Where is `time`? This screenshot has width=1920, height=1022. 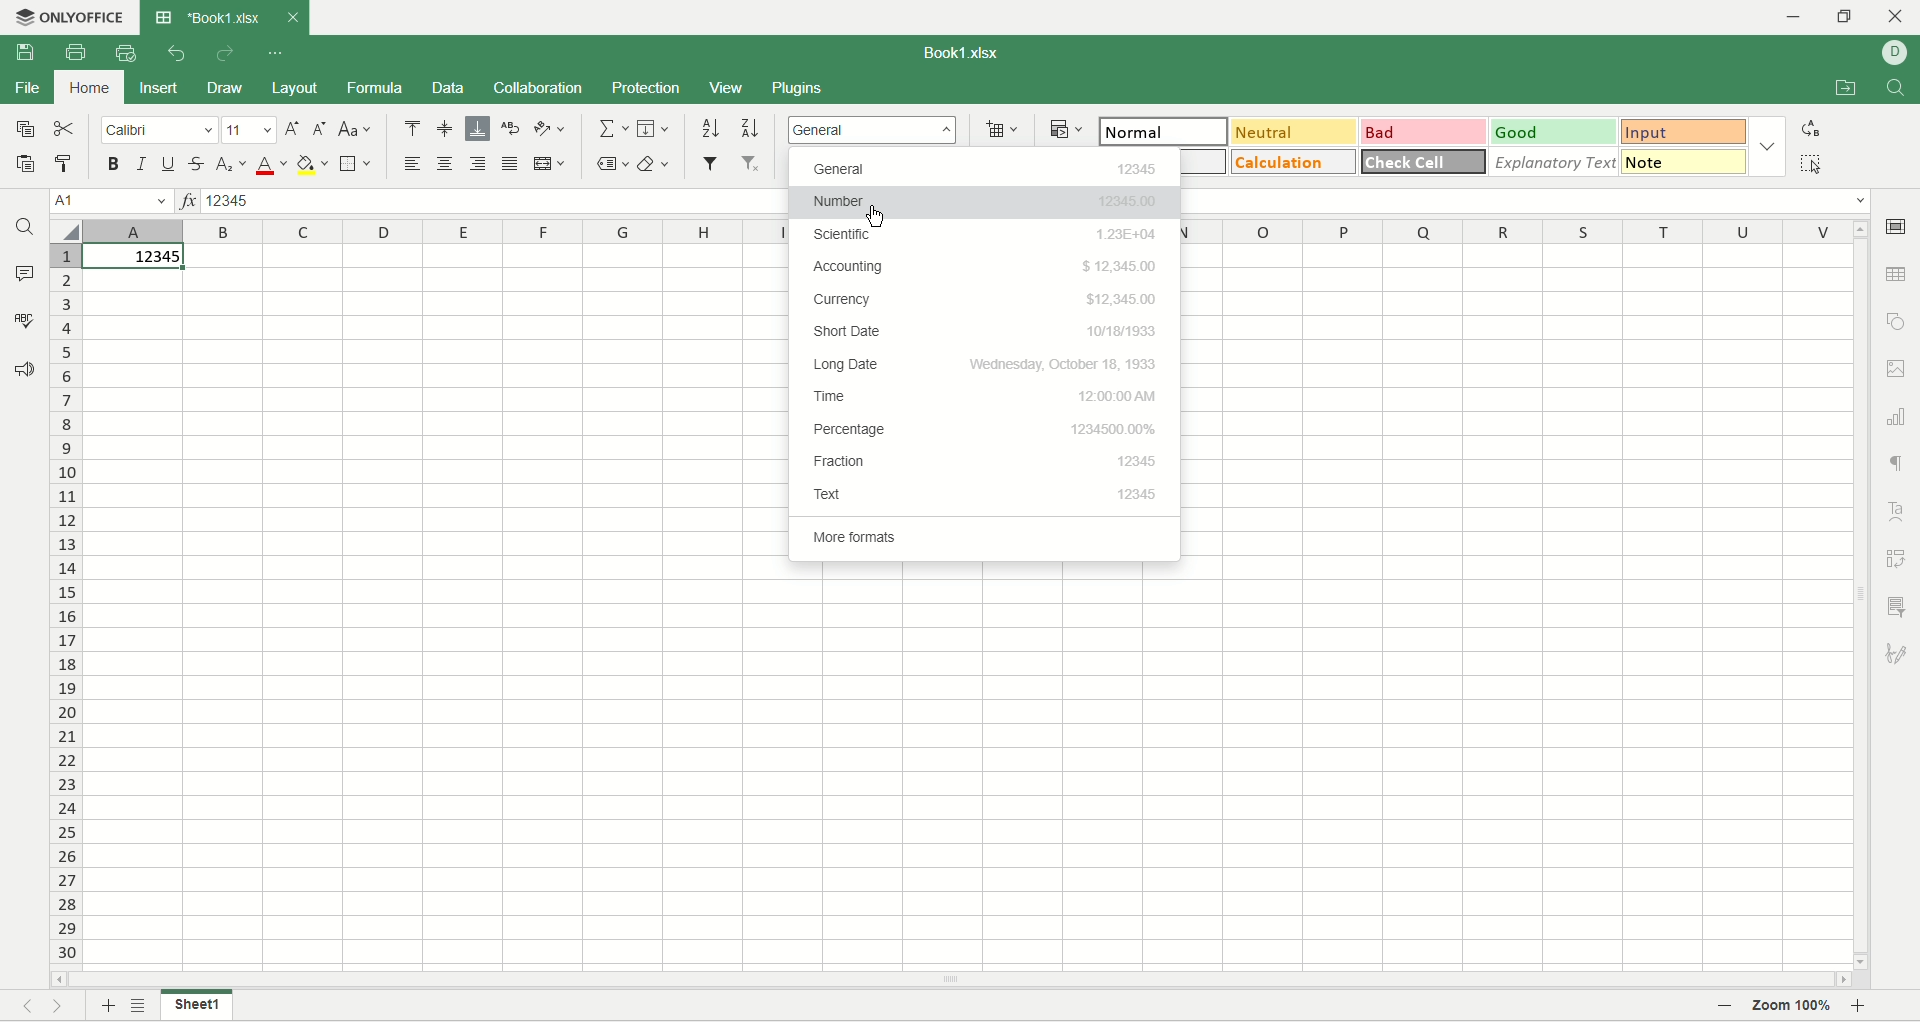 time is located at coordinates (985, 394).